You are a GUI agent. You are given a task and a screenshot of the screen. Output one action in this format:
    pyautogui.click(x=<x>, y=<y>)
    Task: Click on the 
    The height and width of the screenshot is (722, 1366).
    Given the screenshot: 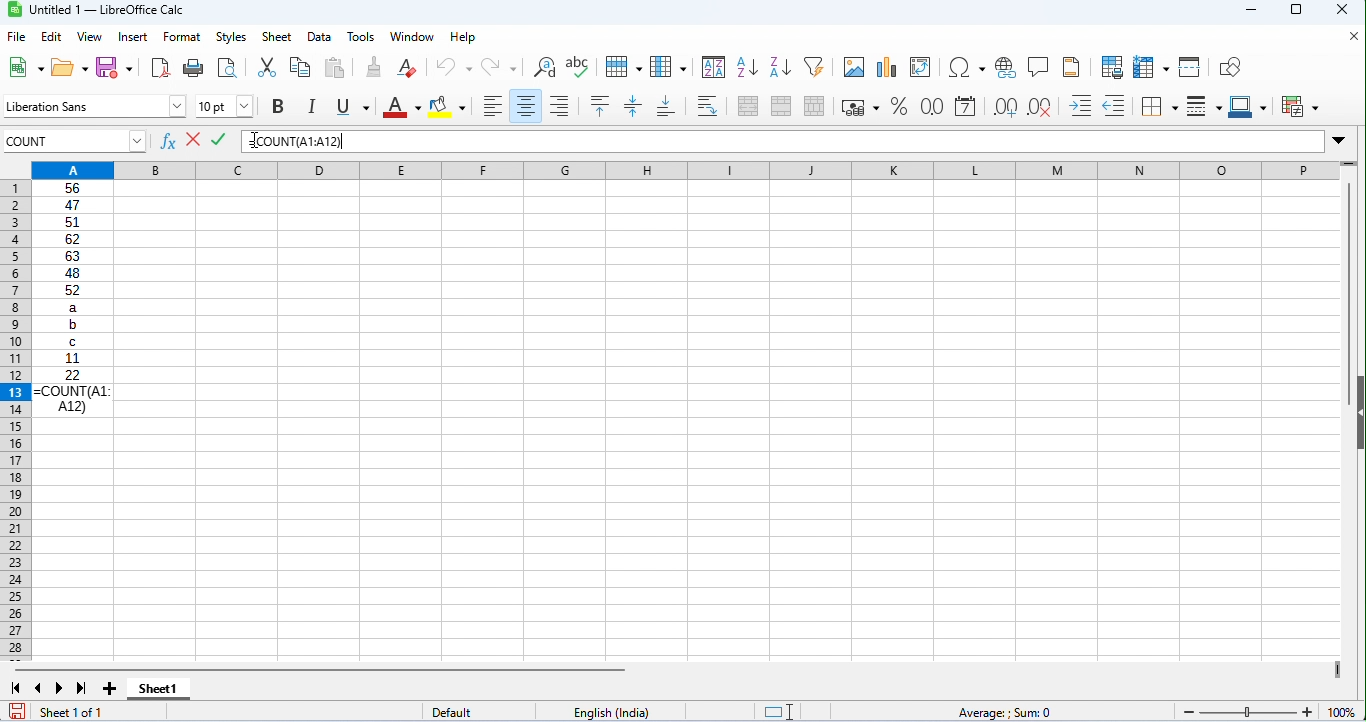 What is the action you would take?
    pyautogui.click(x=1005, y=68)
    